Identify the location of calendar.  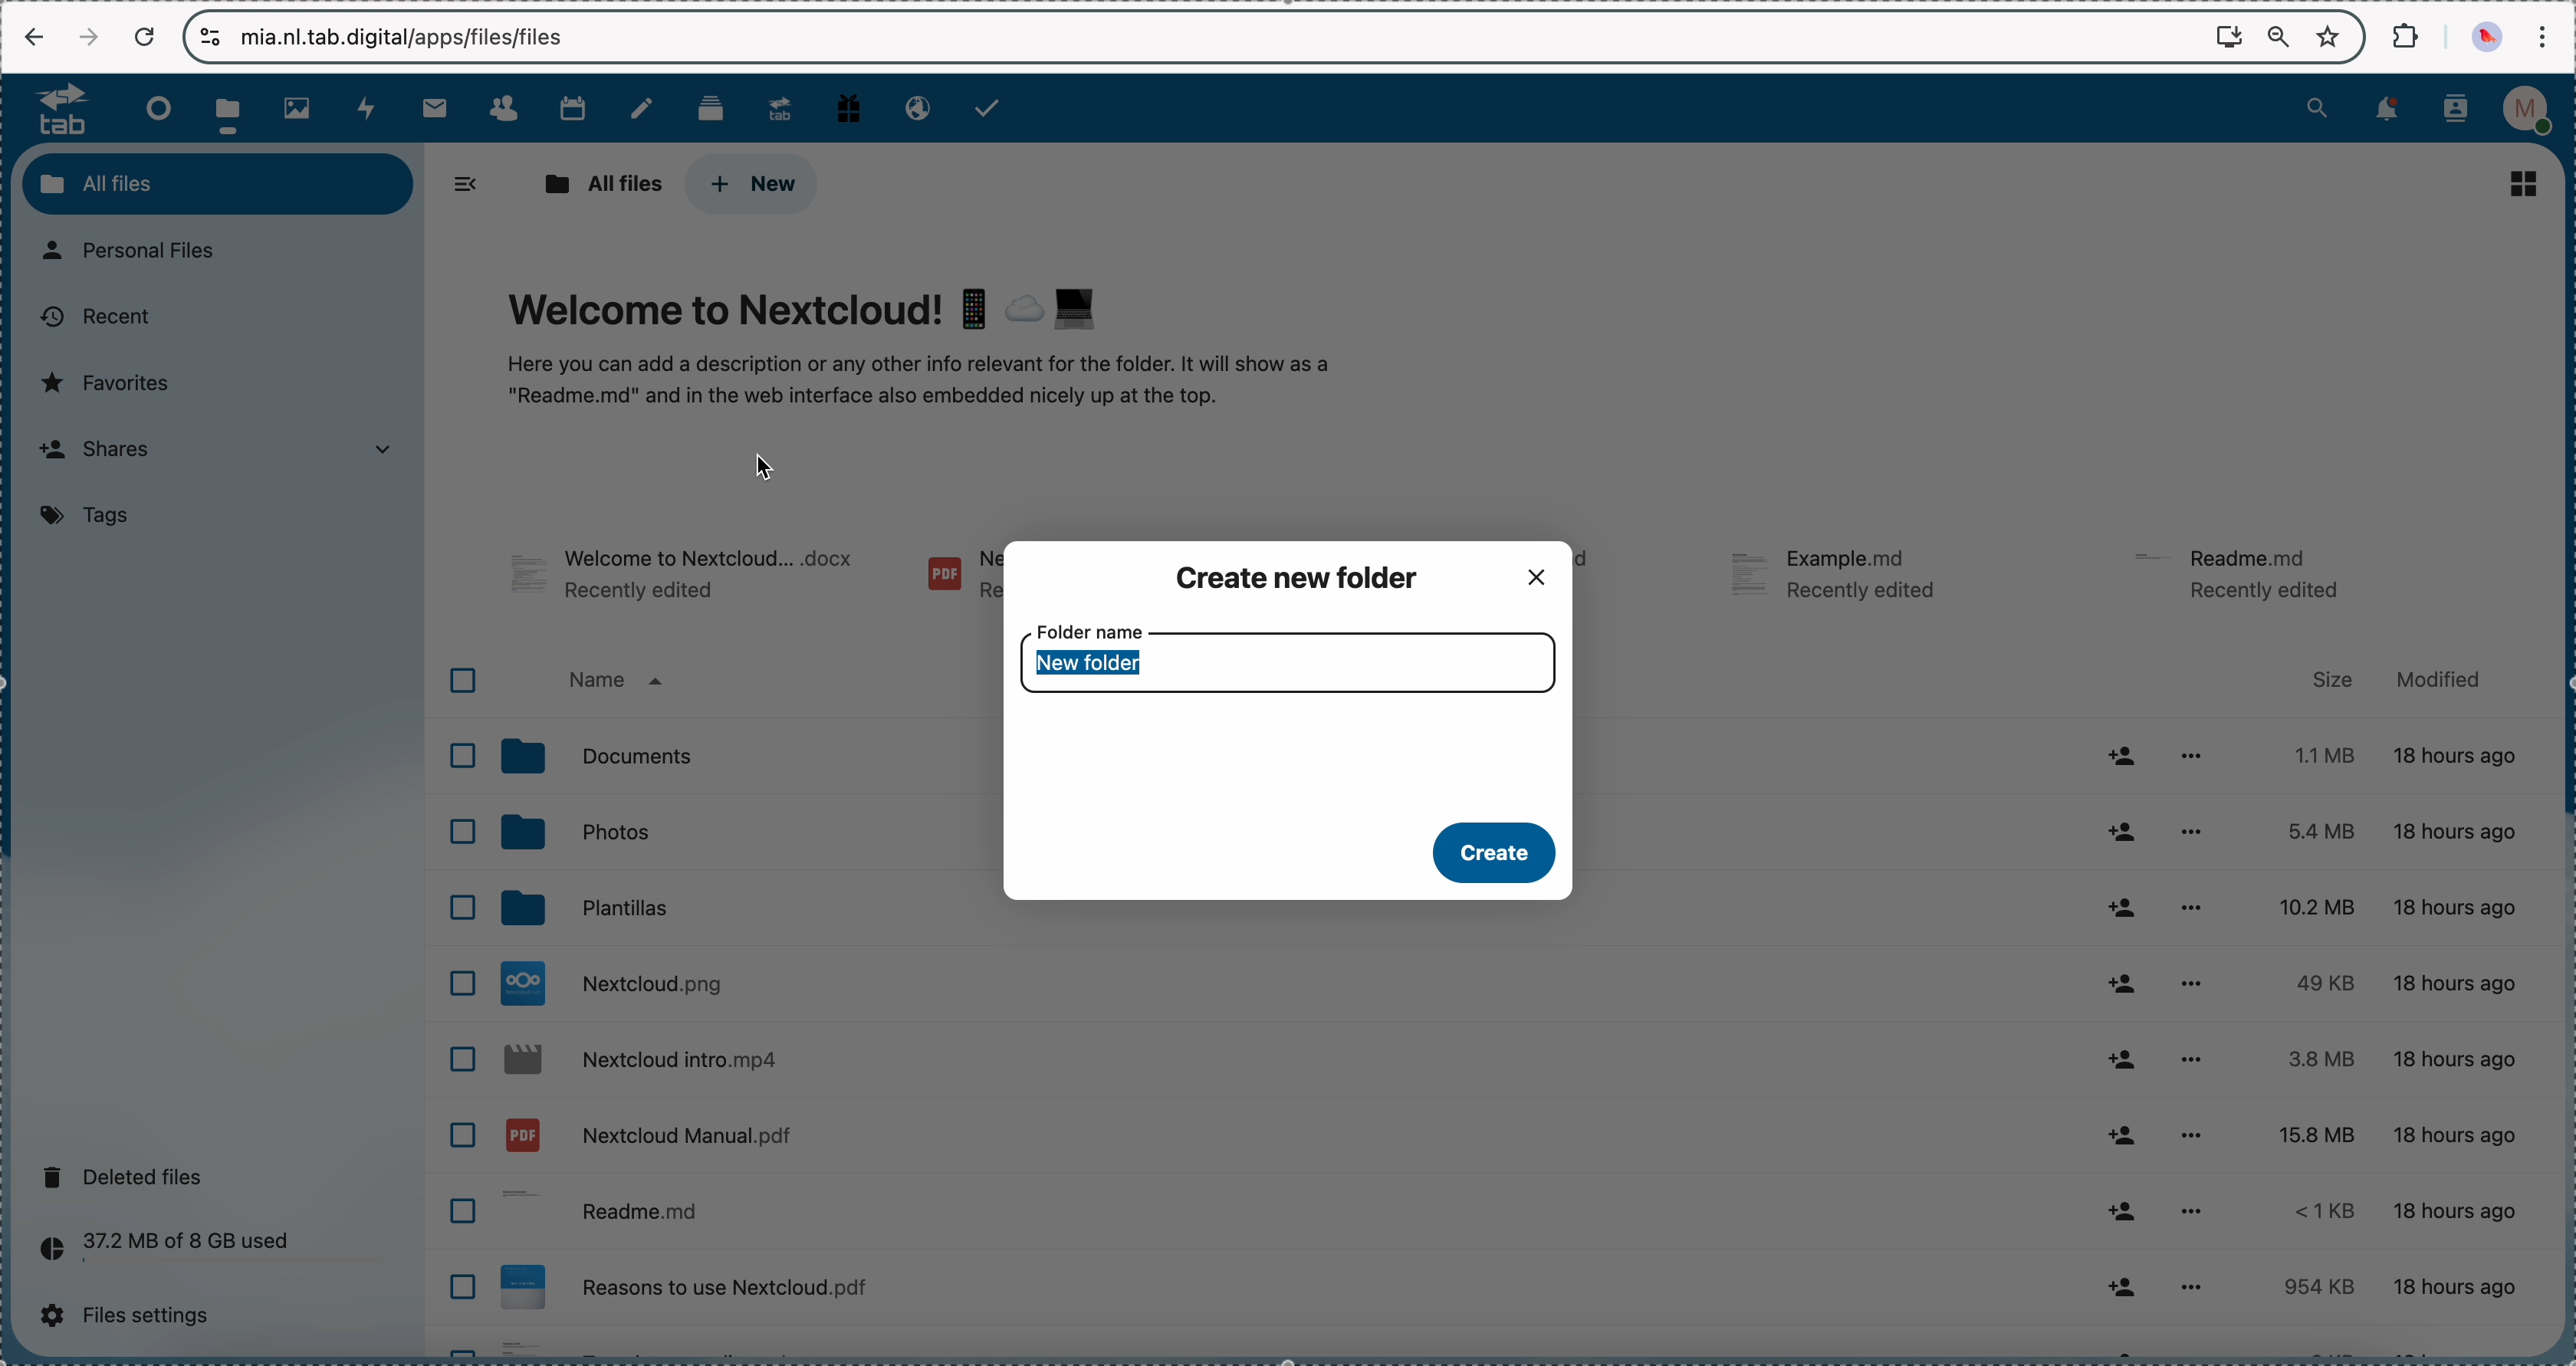
(572, 106).